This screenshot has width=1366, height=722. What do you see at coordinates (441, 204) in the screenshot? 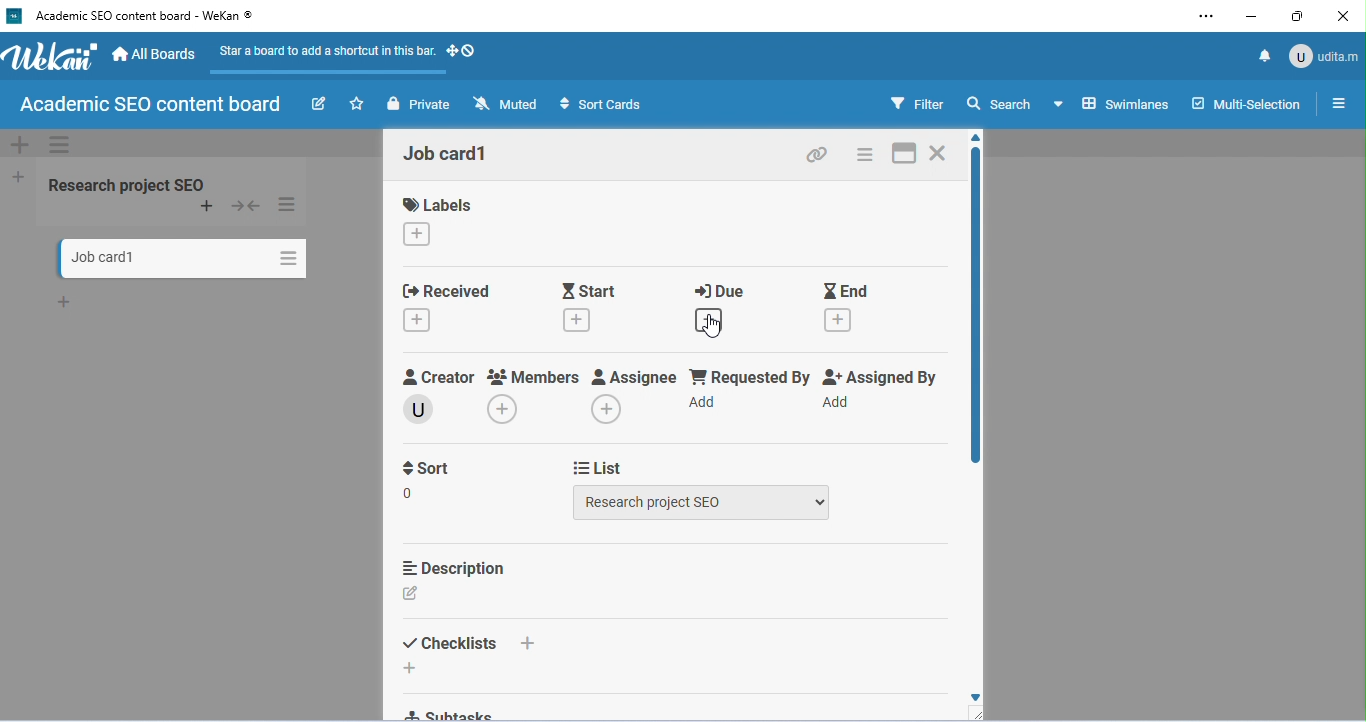
I see `labels` at bounding box center [441, 204].